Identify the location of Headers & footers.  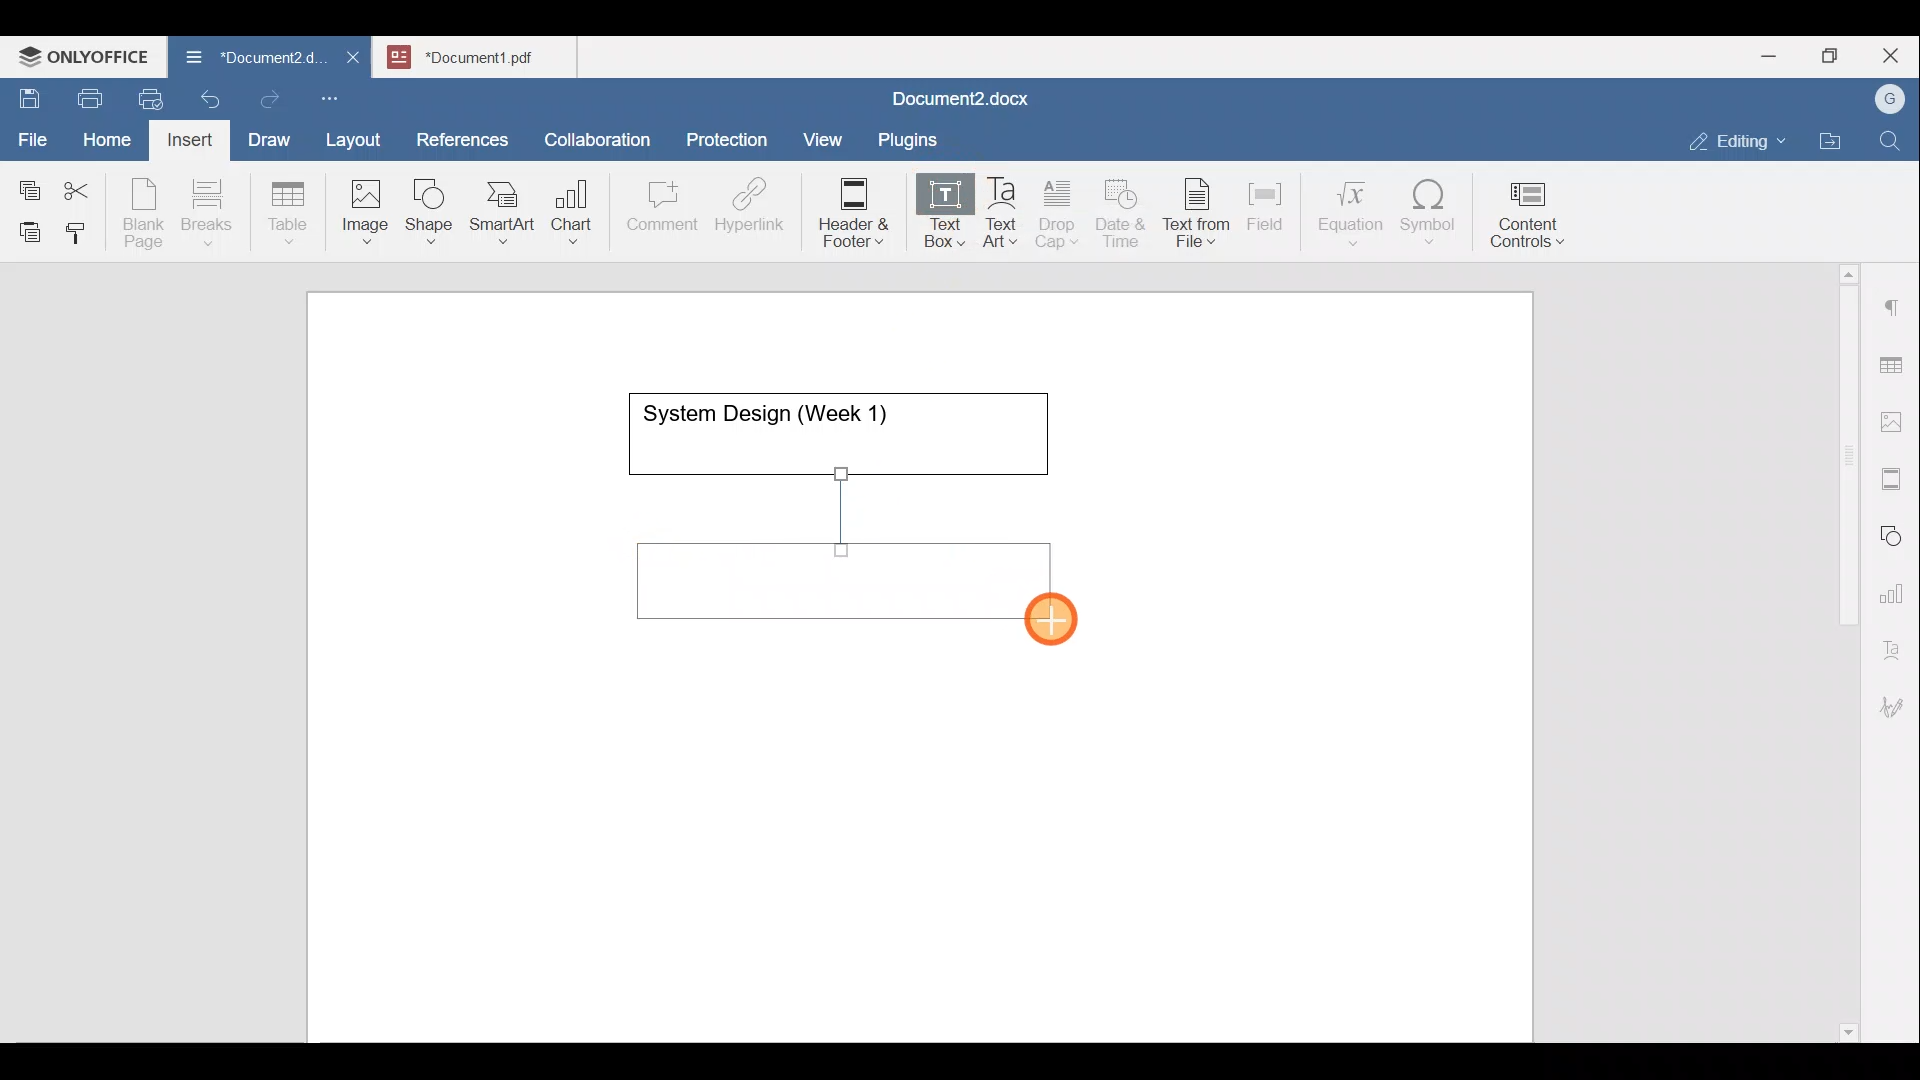
(1895, 474).